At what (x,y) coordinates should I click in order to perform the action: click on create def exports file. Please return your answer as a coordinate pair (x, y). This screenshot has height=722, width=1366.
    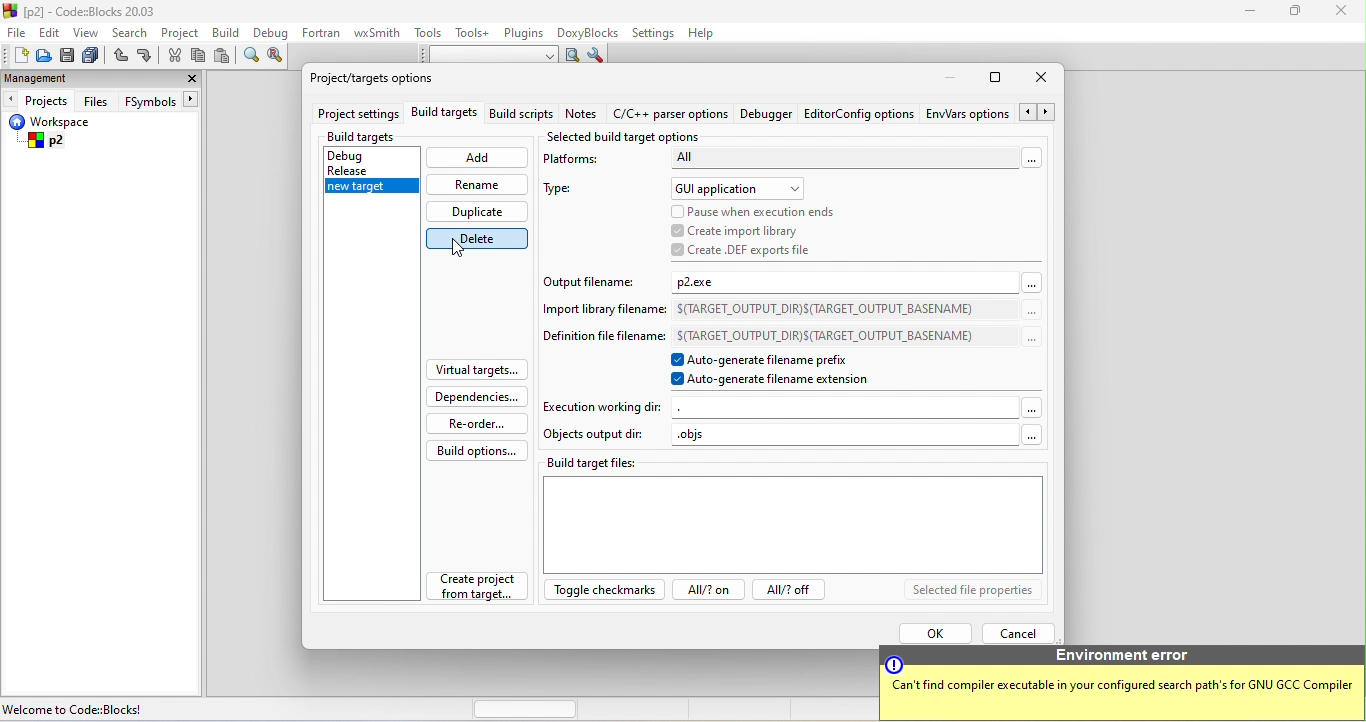
    Looking at the image, I should click on (744, 250).